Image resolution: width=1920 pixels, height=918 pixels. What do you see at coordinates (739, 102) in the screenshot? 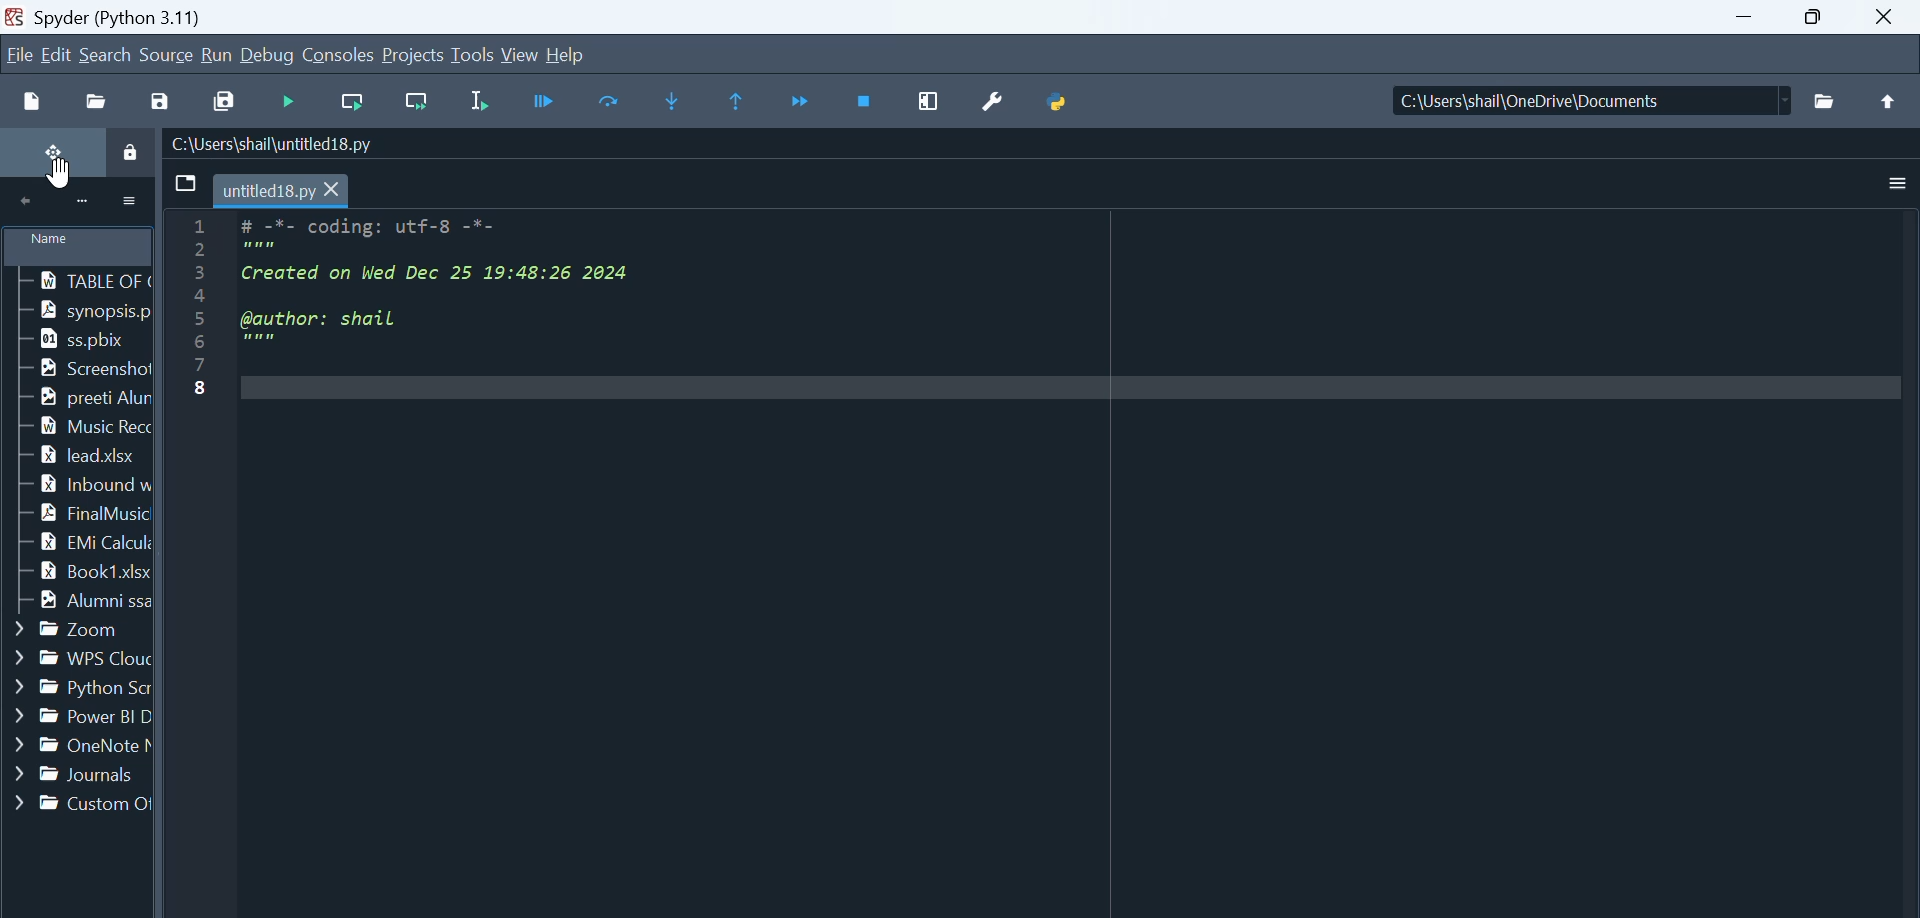
I see `Execute until same function returns` at bounding box center [739, 102].